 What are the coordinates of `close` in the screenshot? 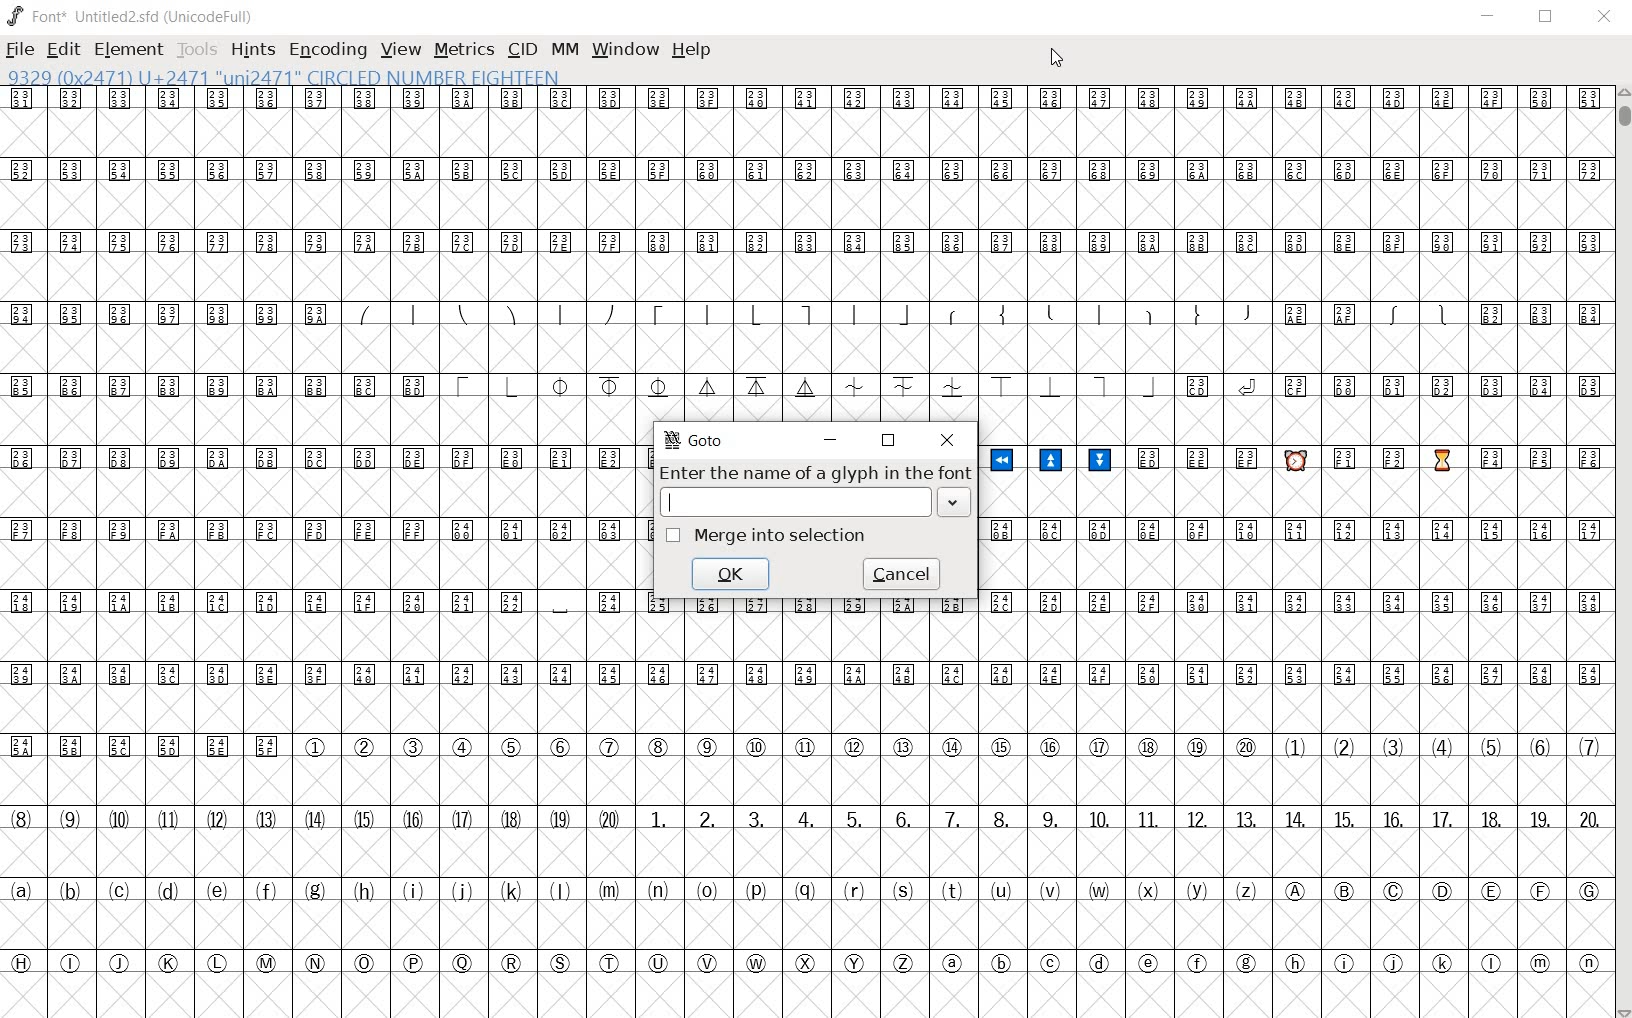 It's located at (1608, 17).